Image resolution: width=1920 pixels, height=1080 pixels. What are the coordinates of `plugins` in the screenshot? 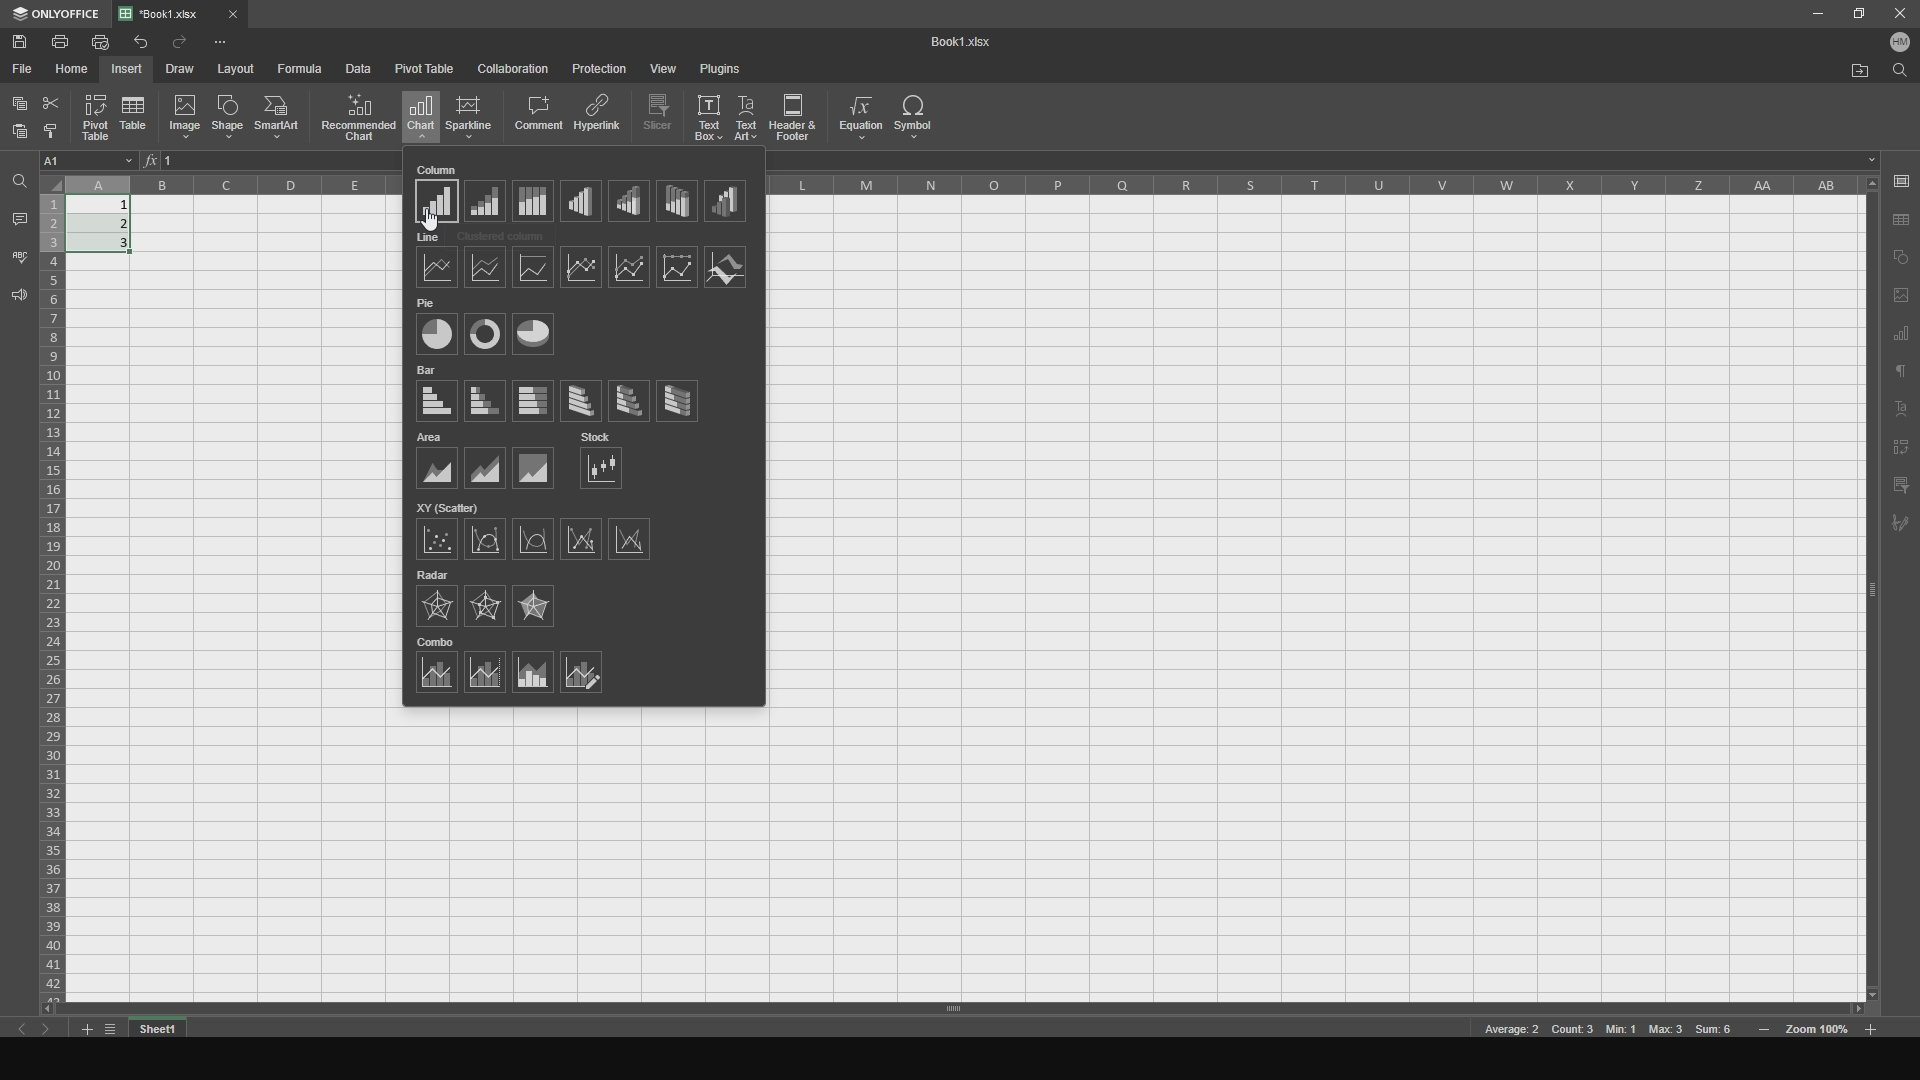 It's located at (726, 69).